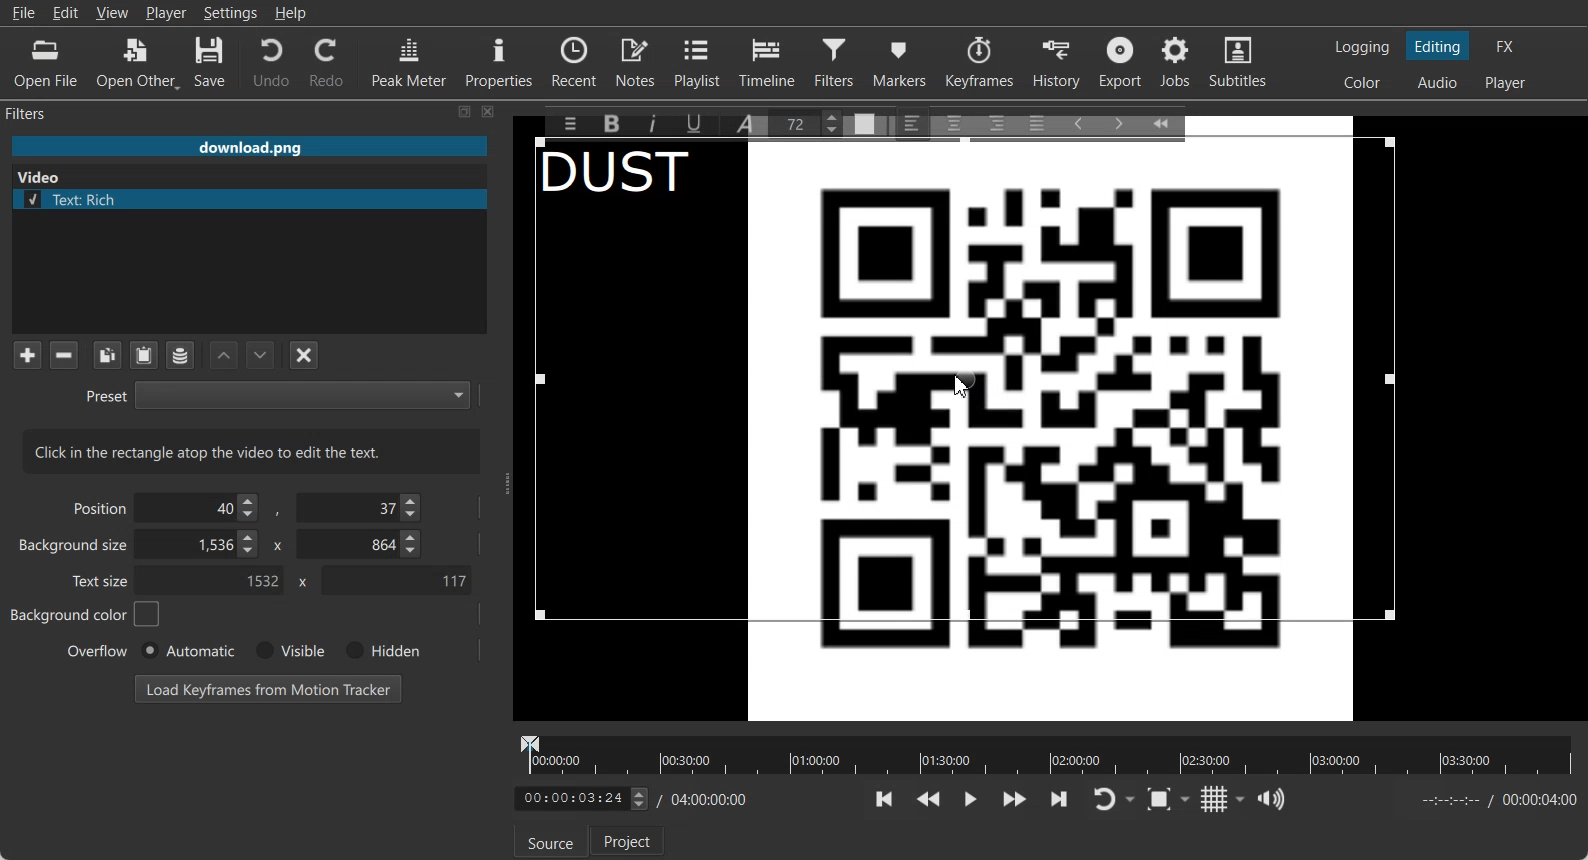 This screenshot has height=860, width=1588. I want to click on Video, so click(43, 175).